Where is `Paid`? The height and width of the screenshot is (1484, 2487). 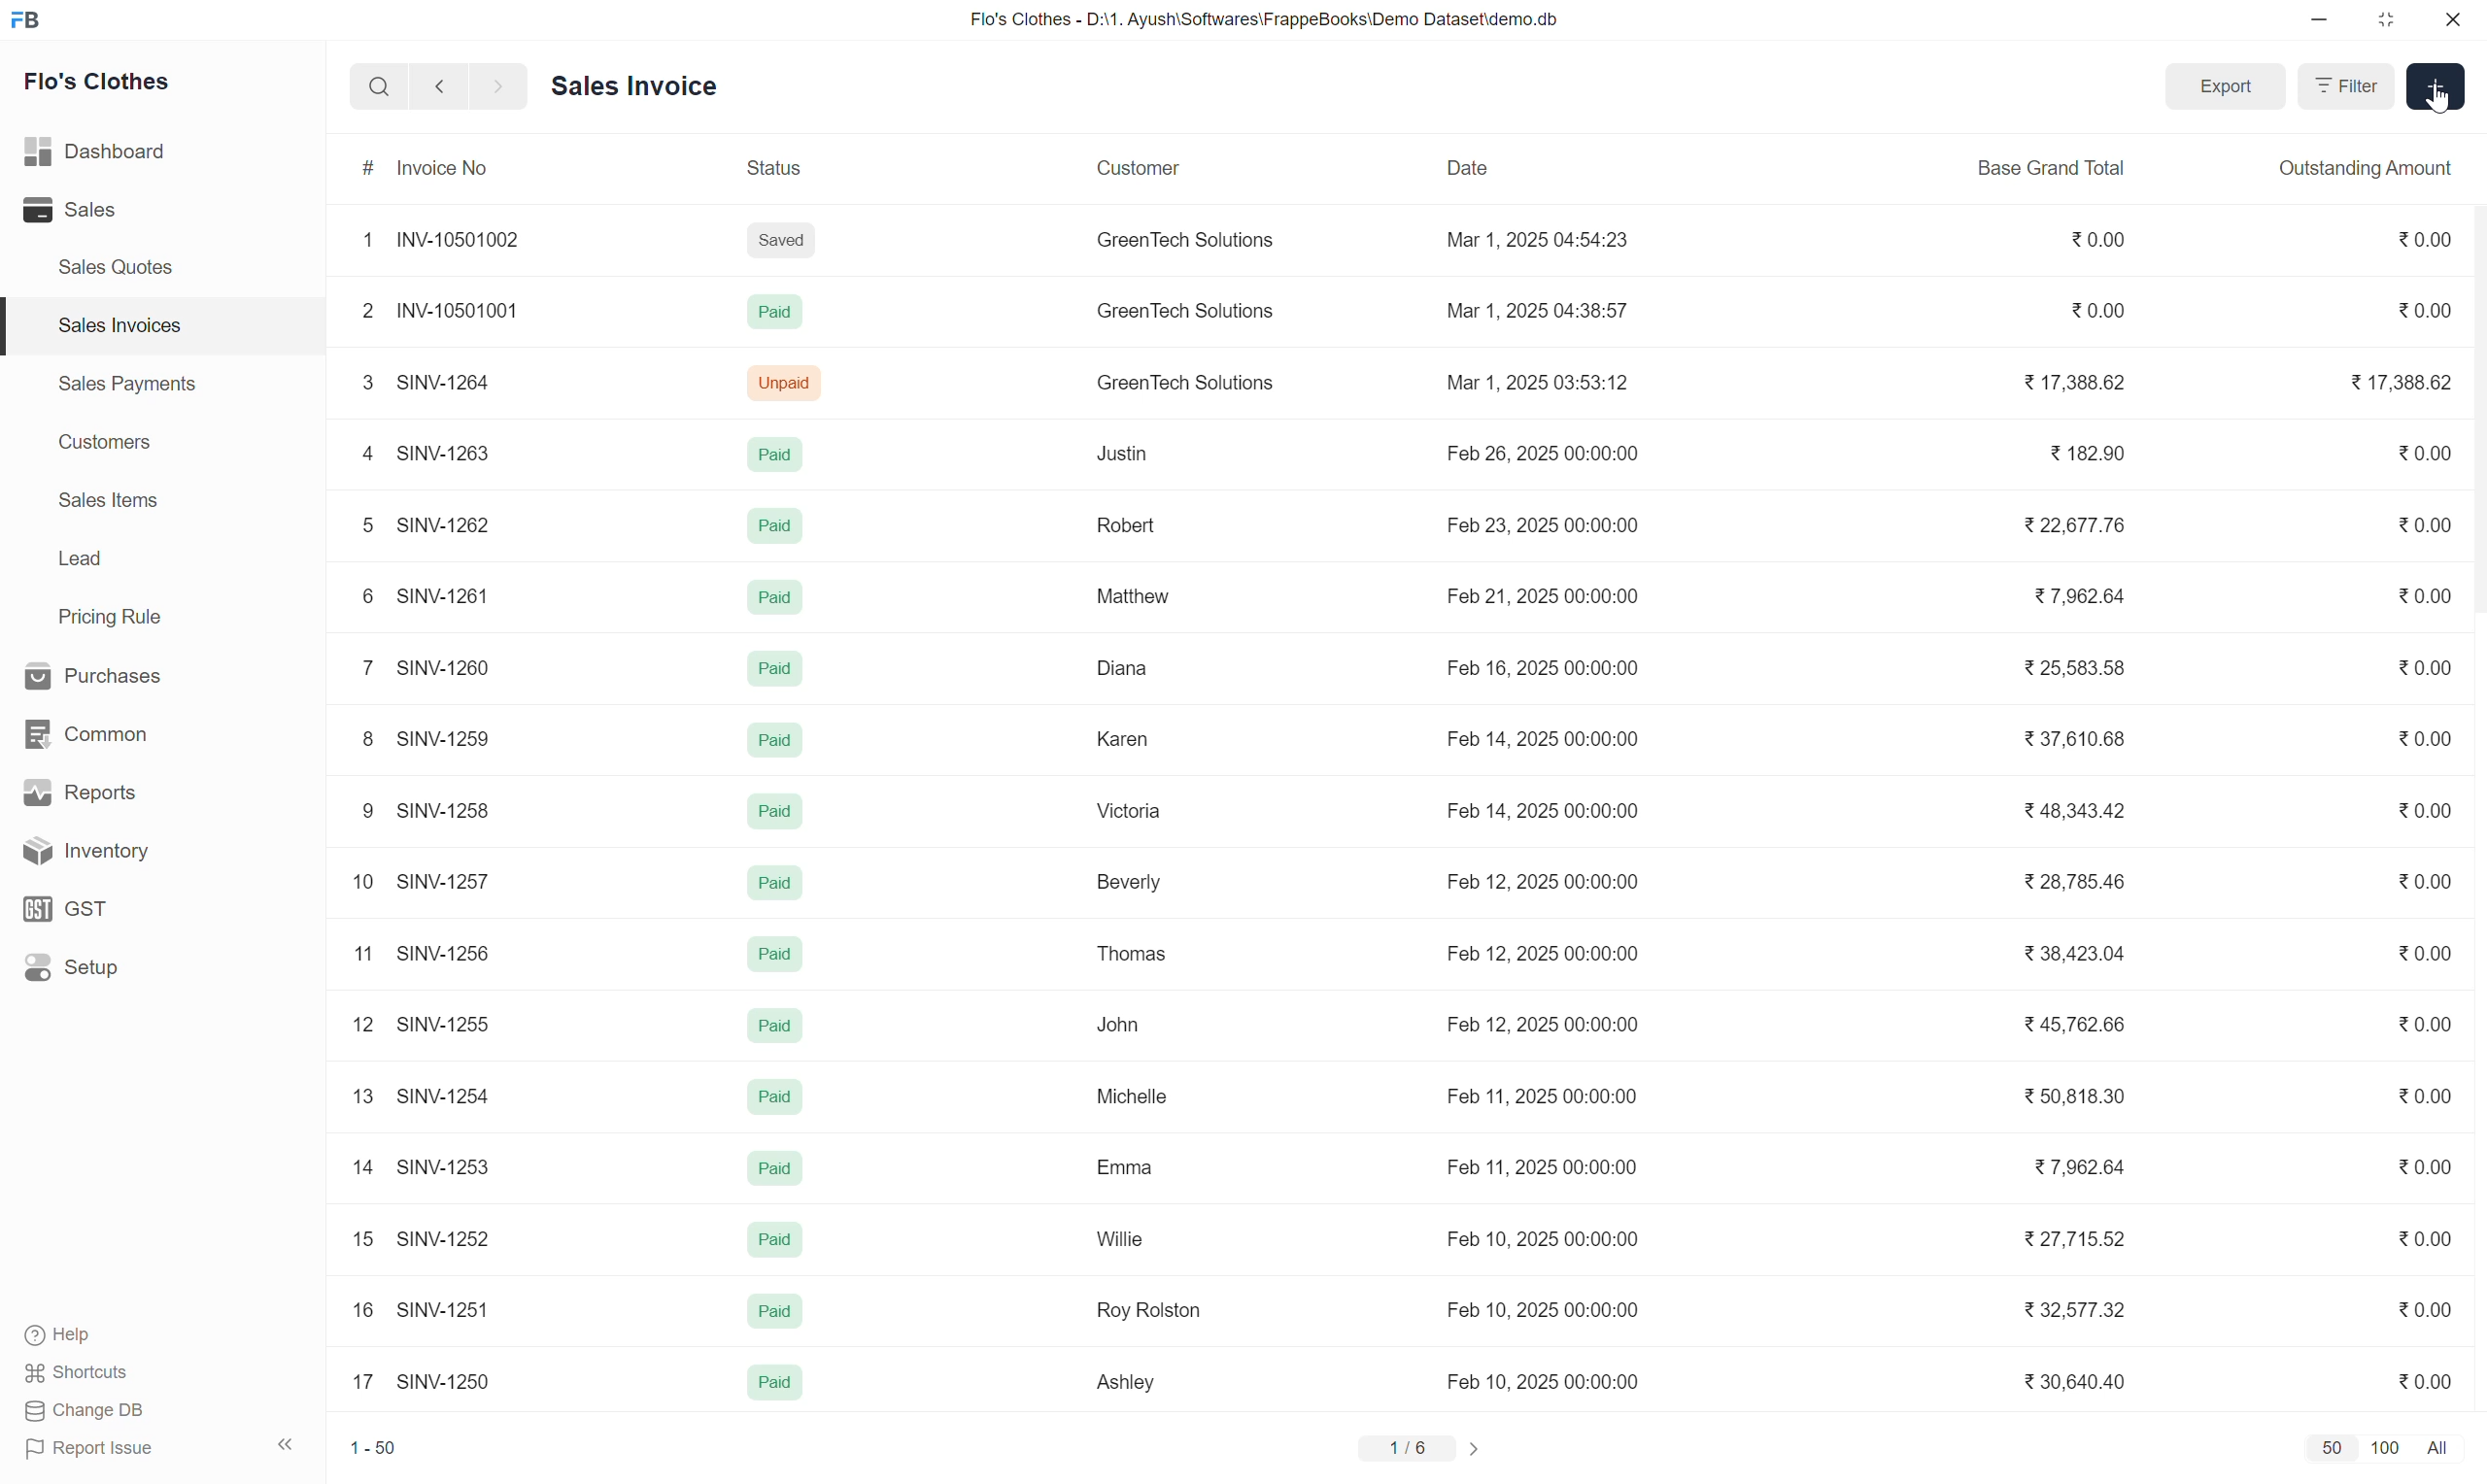 Paid is located at coordinates (765, 668).